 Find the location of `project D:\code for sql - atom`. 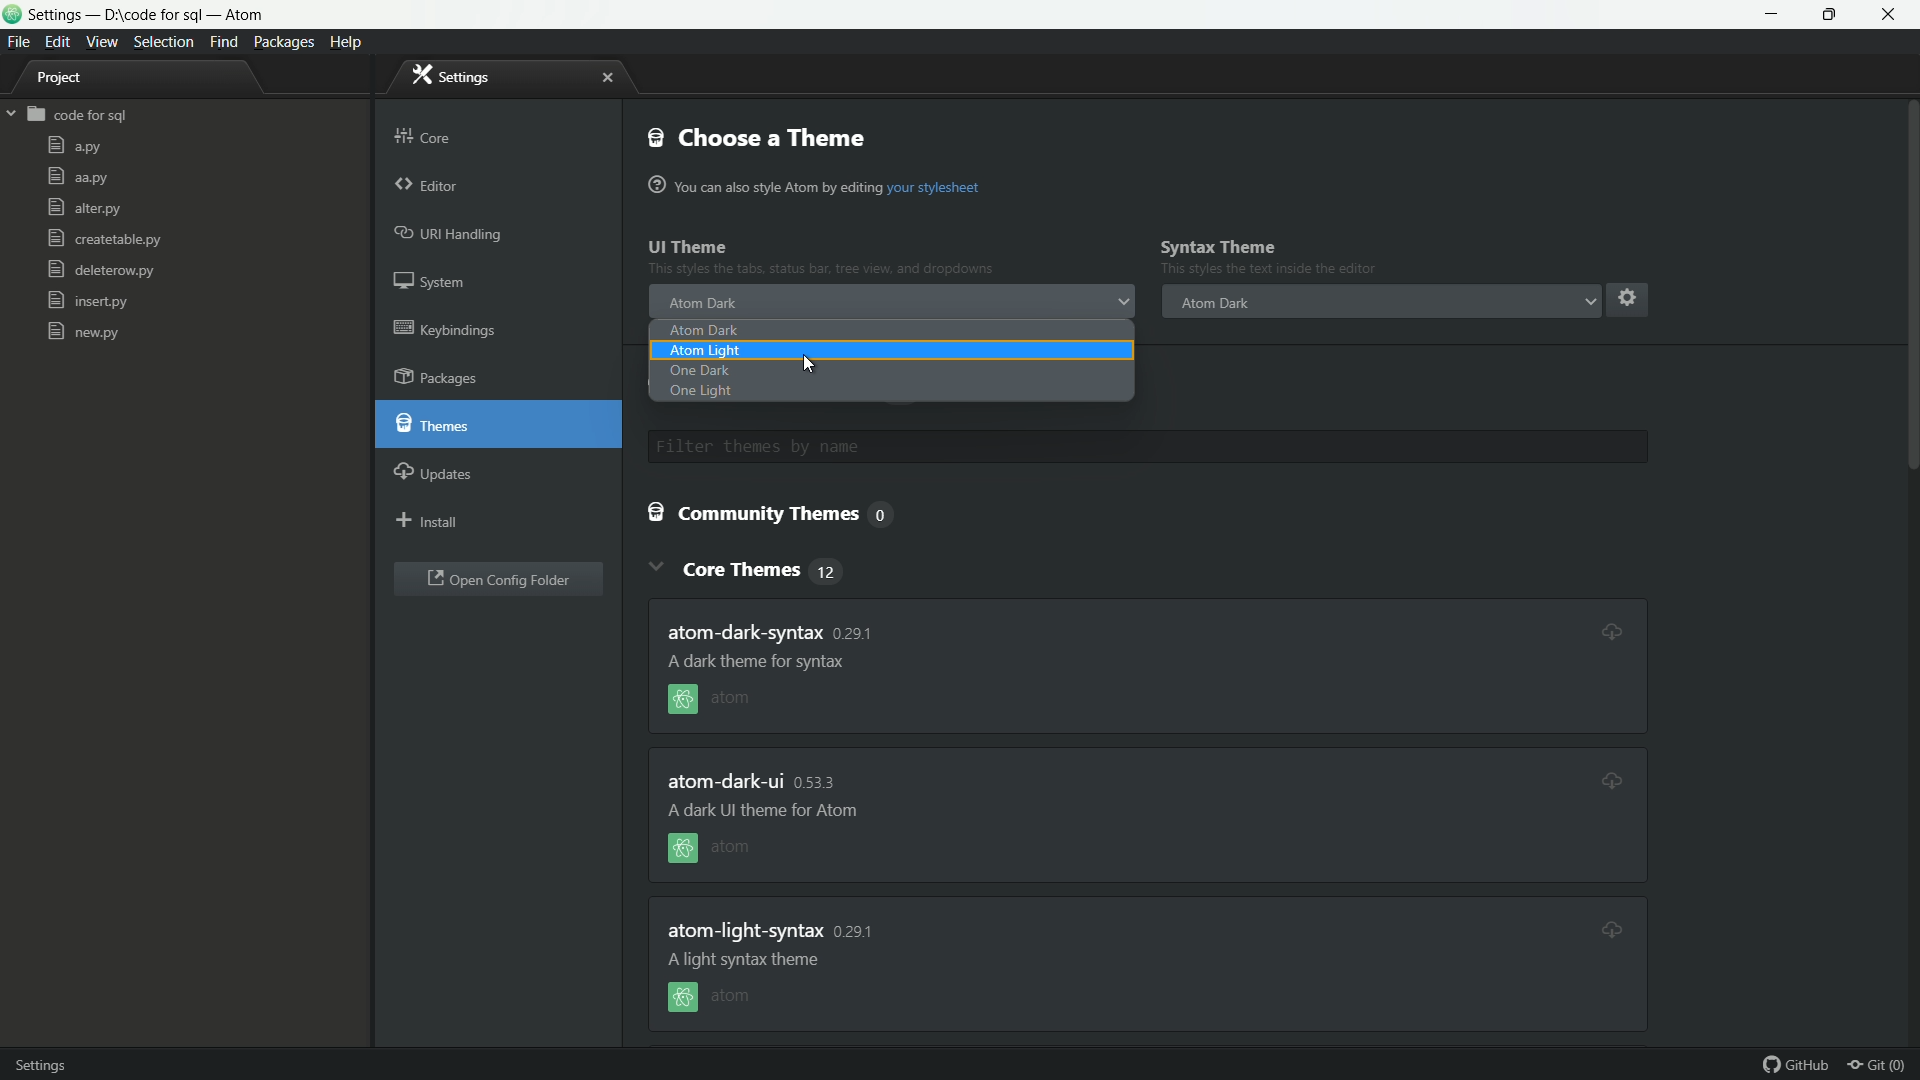

project D:\code for sql - atom is located at coordinates (148, 16).